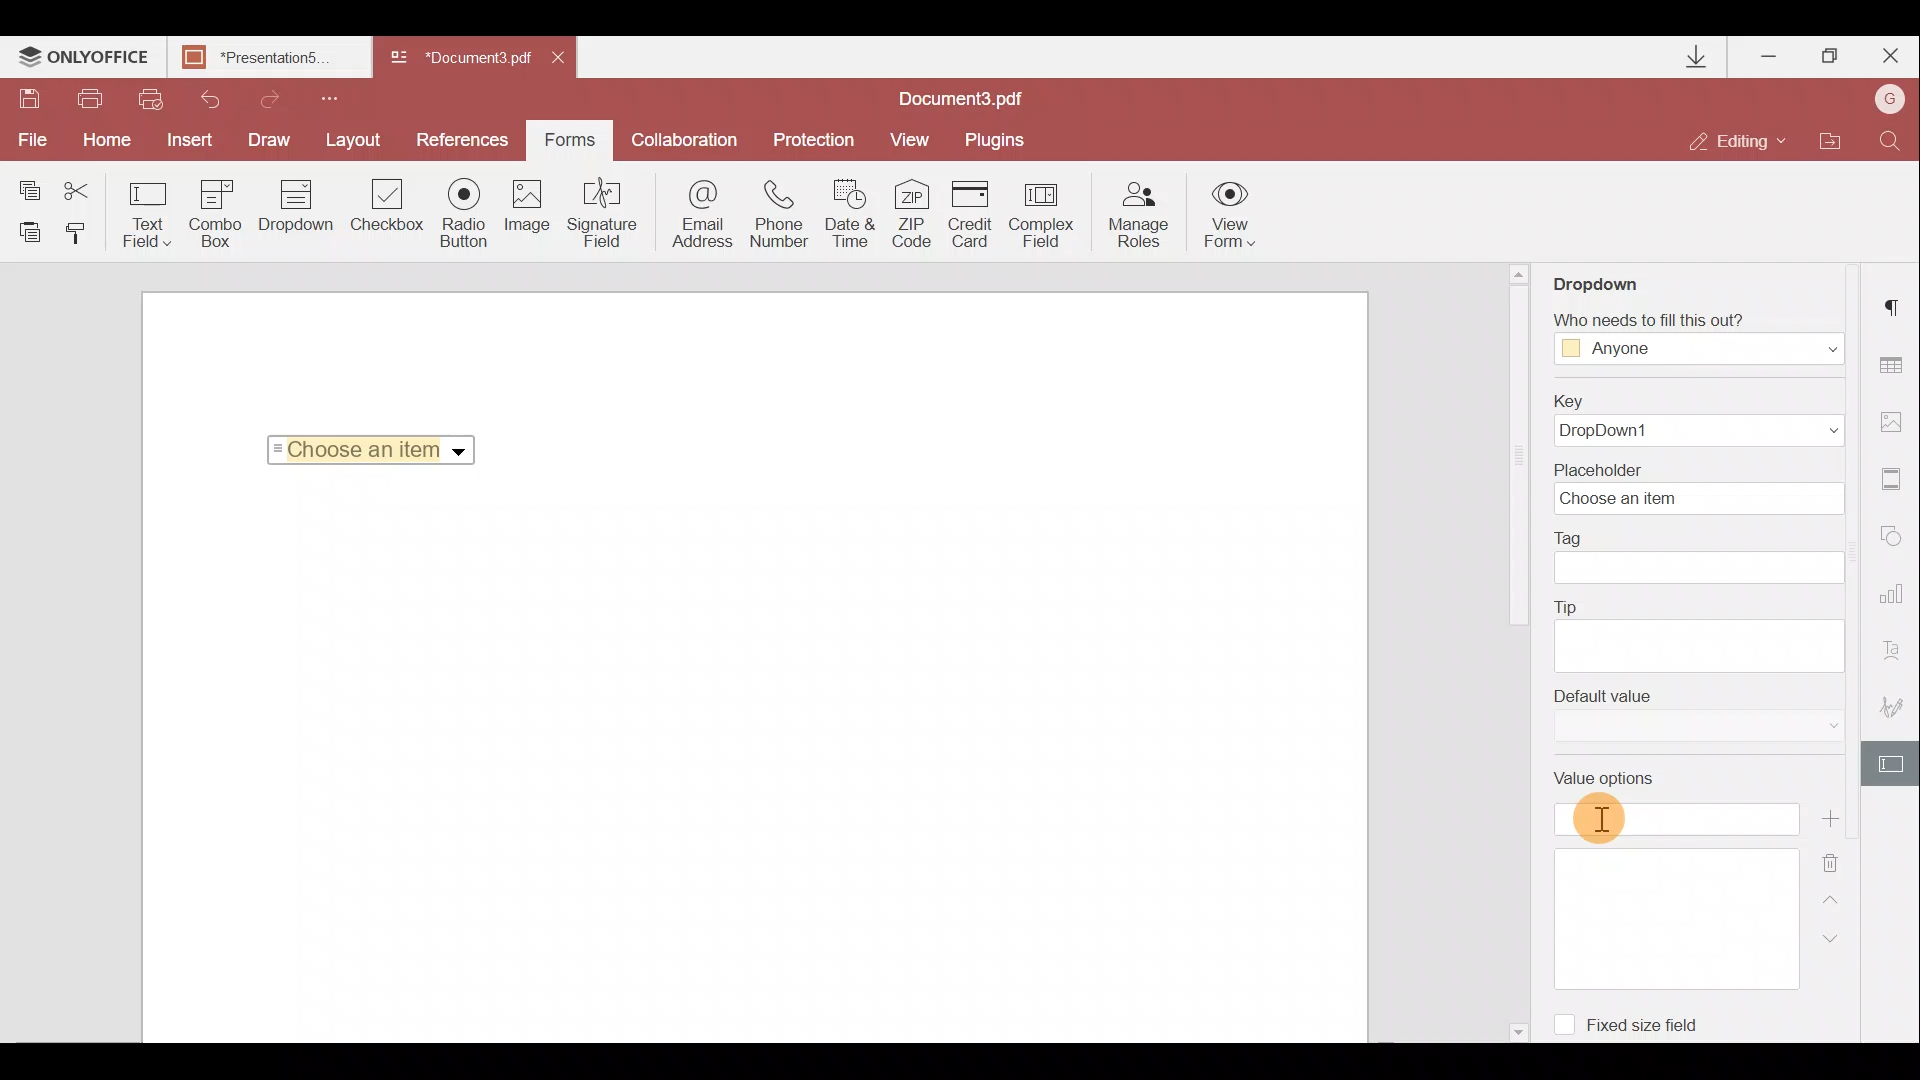  Describe the element at coordinates (1895, 603) in the screenshot. I see `Chart settings` at that location.